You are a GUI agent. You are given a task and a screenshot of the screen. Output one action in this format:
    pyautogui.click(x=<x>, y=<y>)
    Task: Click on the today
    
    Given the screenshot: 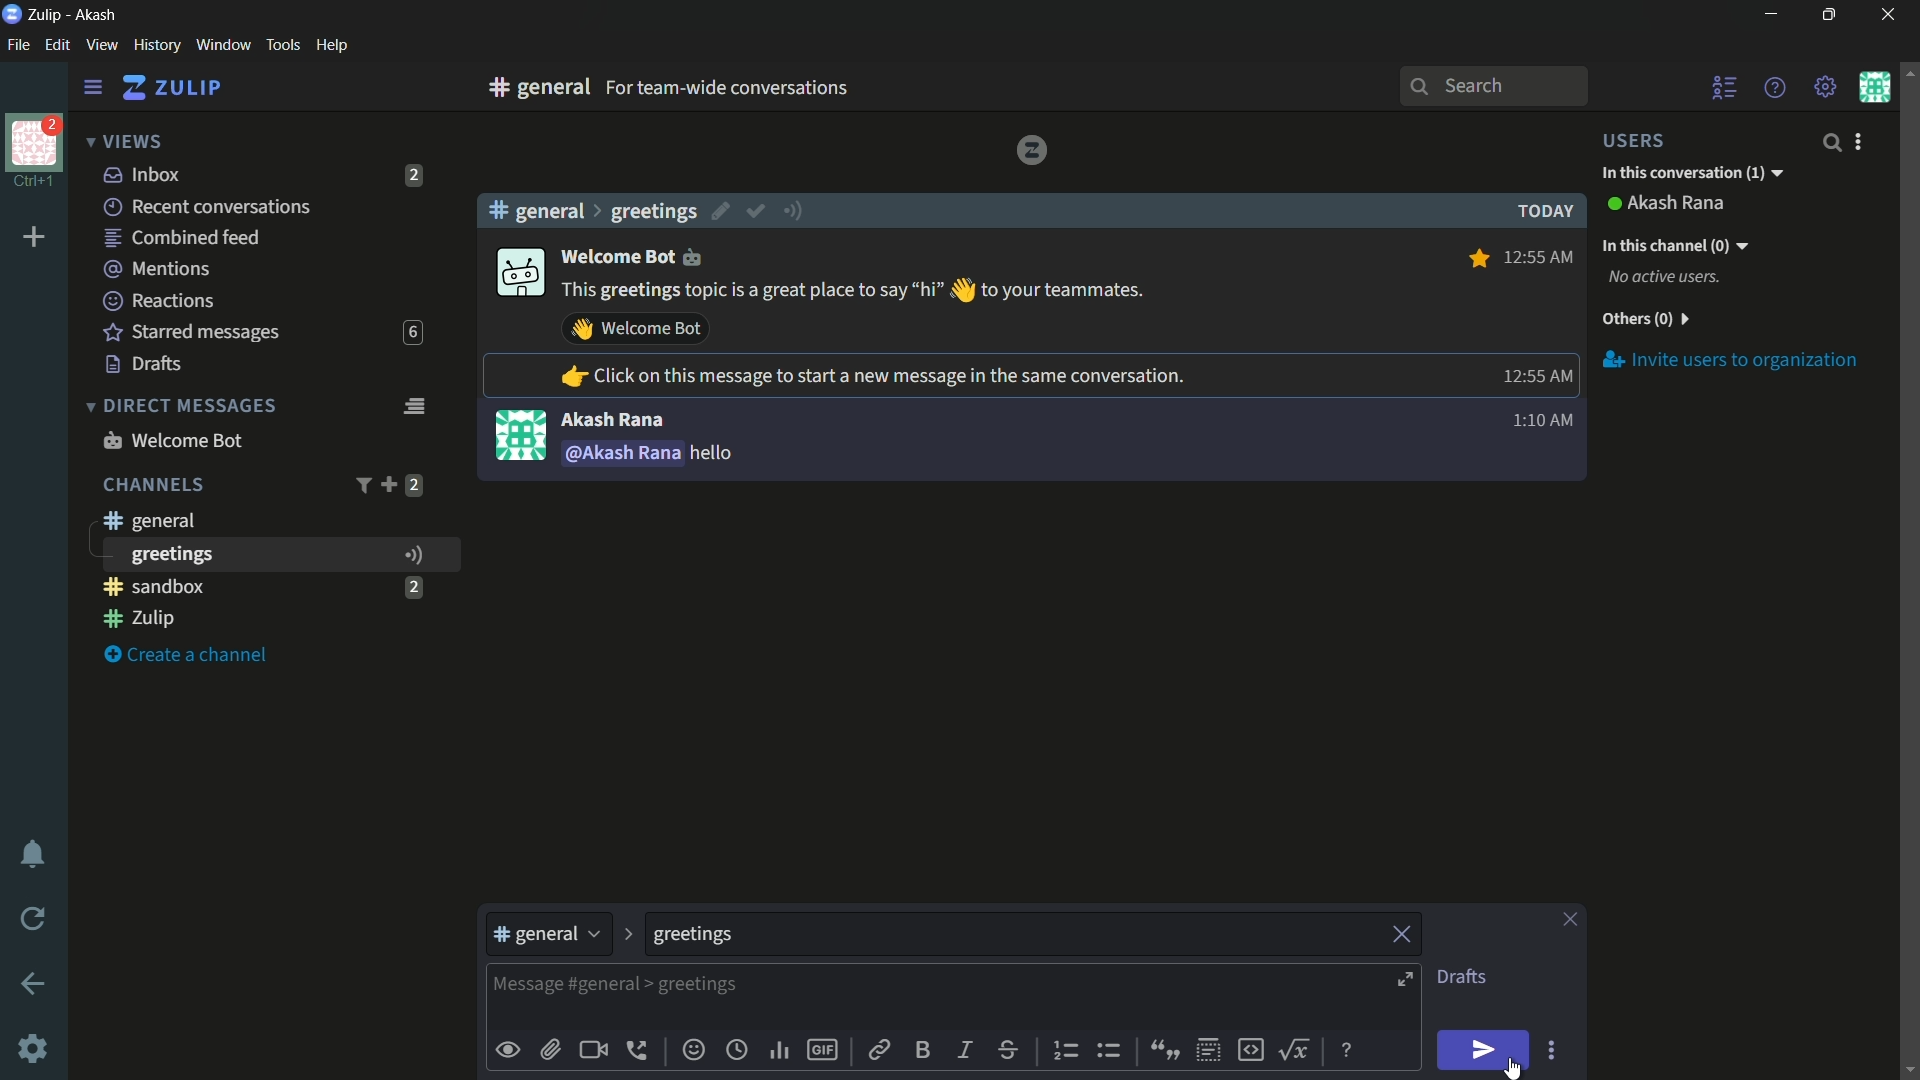 What is the action you would take?
    pyautogui.click(x=1540, y=211)
    